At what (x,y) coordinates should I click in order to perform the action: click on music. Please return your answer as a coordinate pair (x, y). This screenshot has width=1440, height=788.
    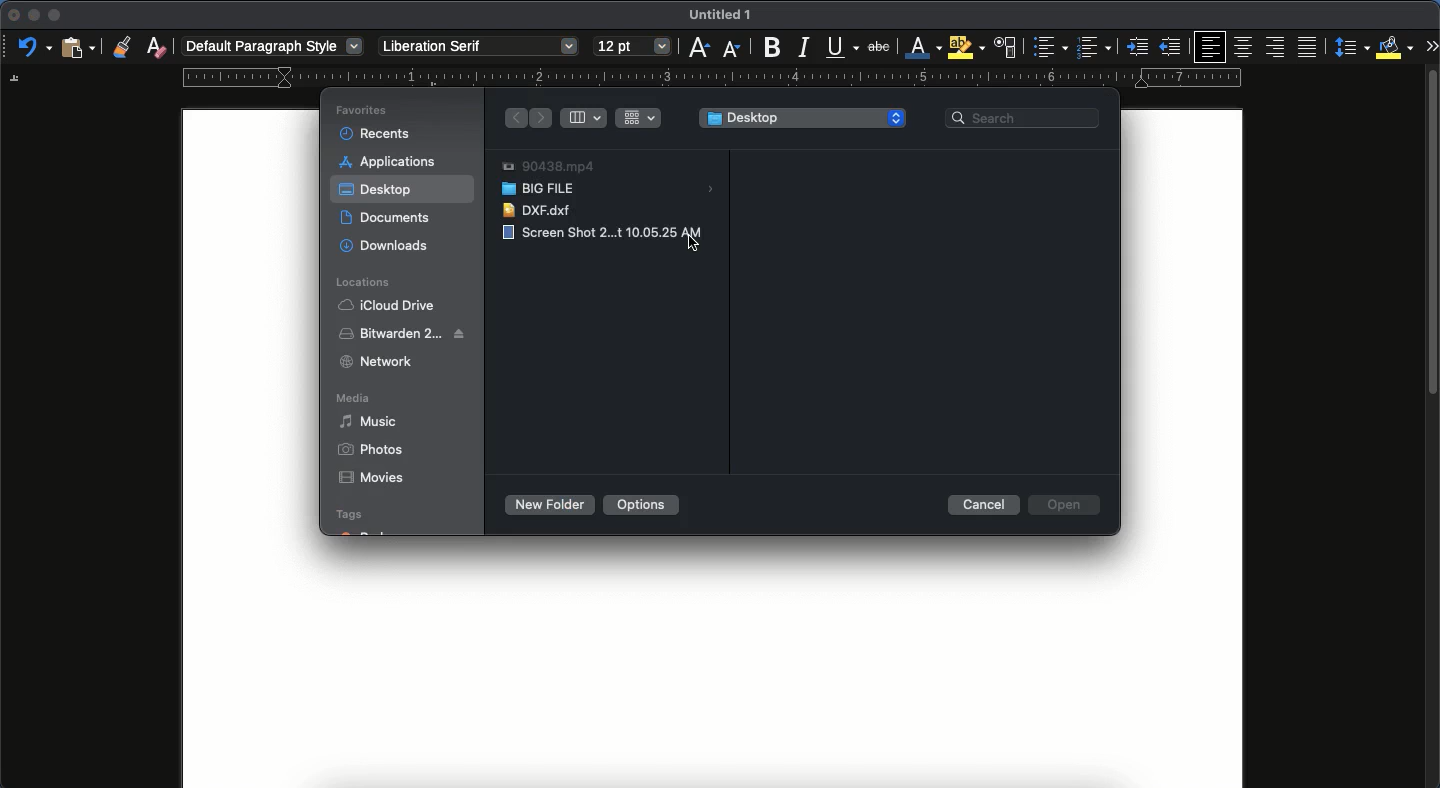
    Looking at the image, I should click on (371, 421).